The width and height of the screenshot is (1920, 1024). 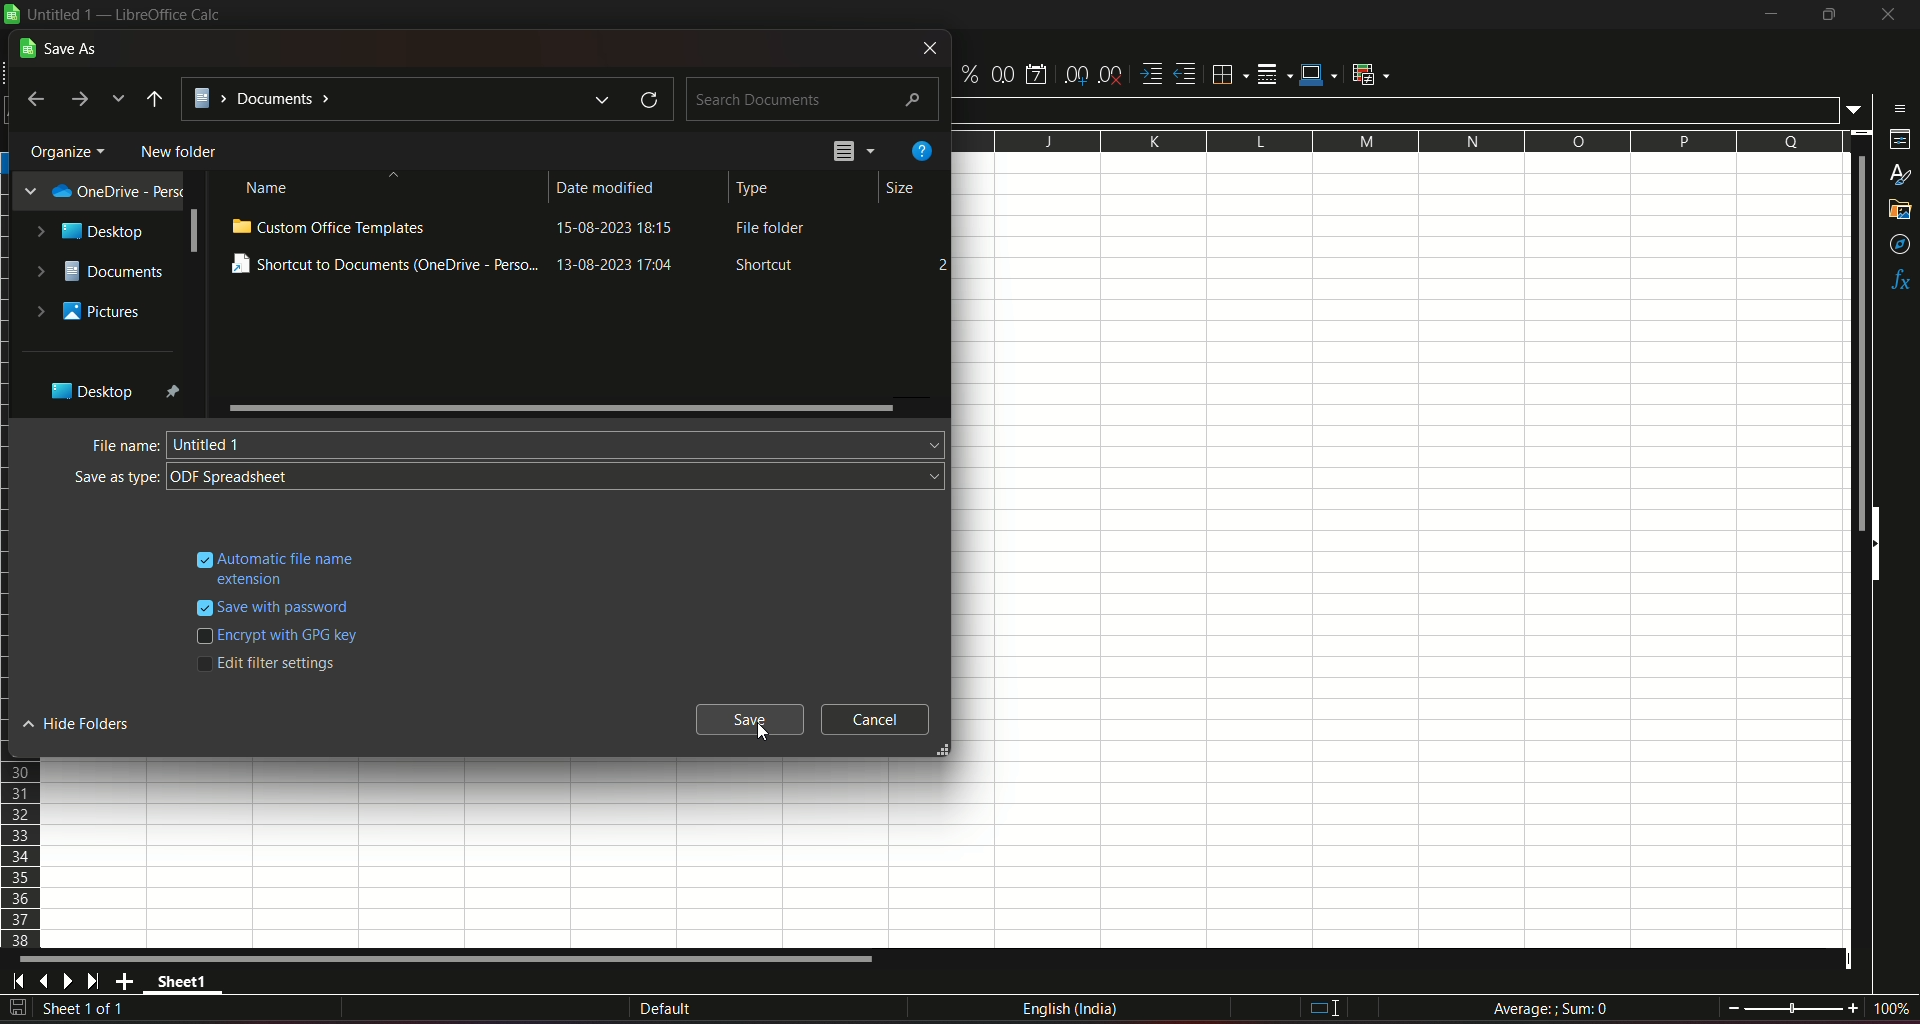 What do you see at coordinates (1186, 75) in the screenshot?
I see `decrease indent` at bounding box center [1186, 75].